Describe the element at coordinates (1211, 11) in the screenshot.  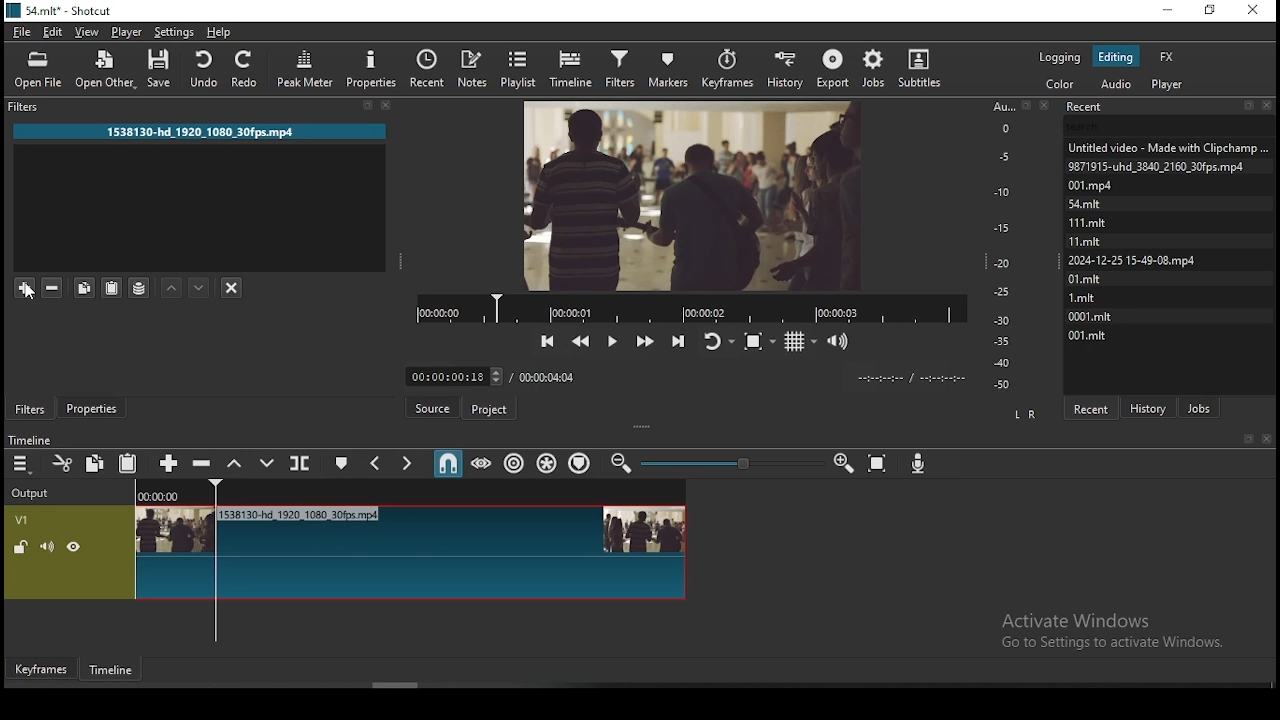
I see `restore` at that location.